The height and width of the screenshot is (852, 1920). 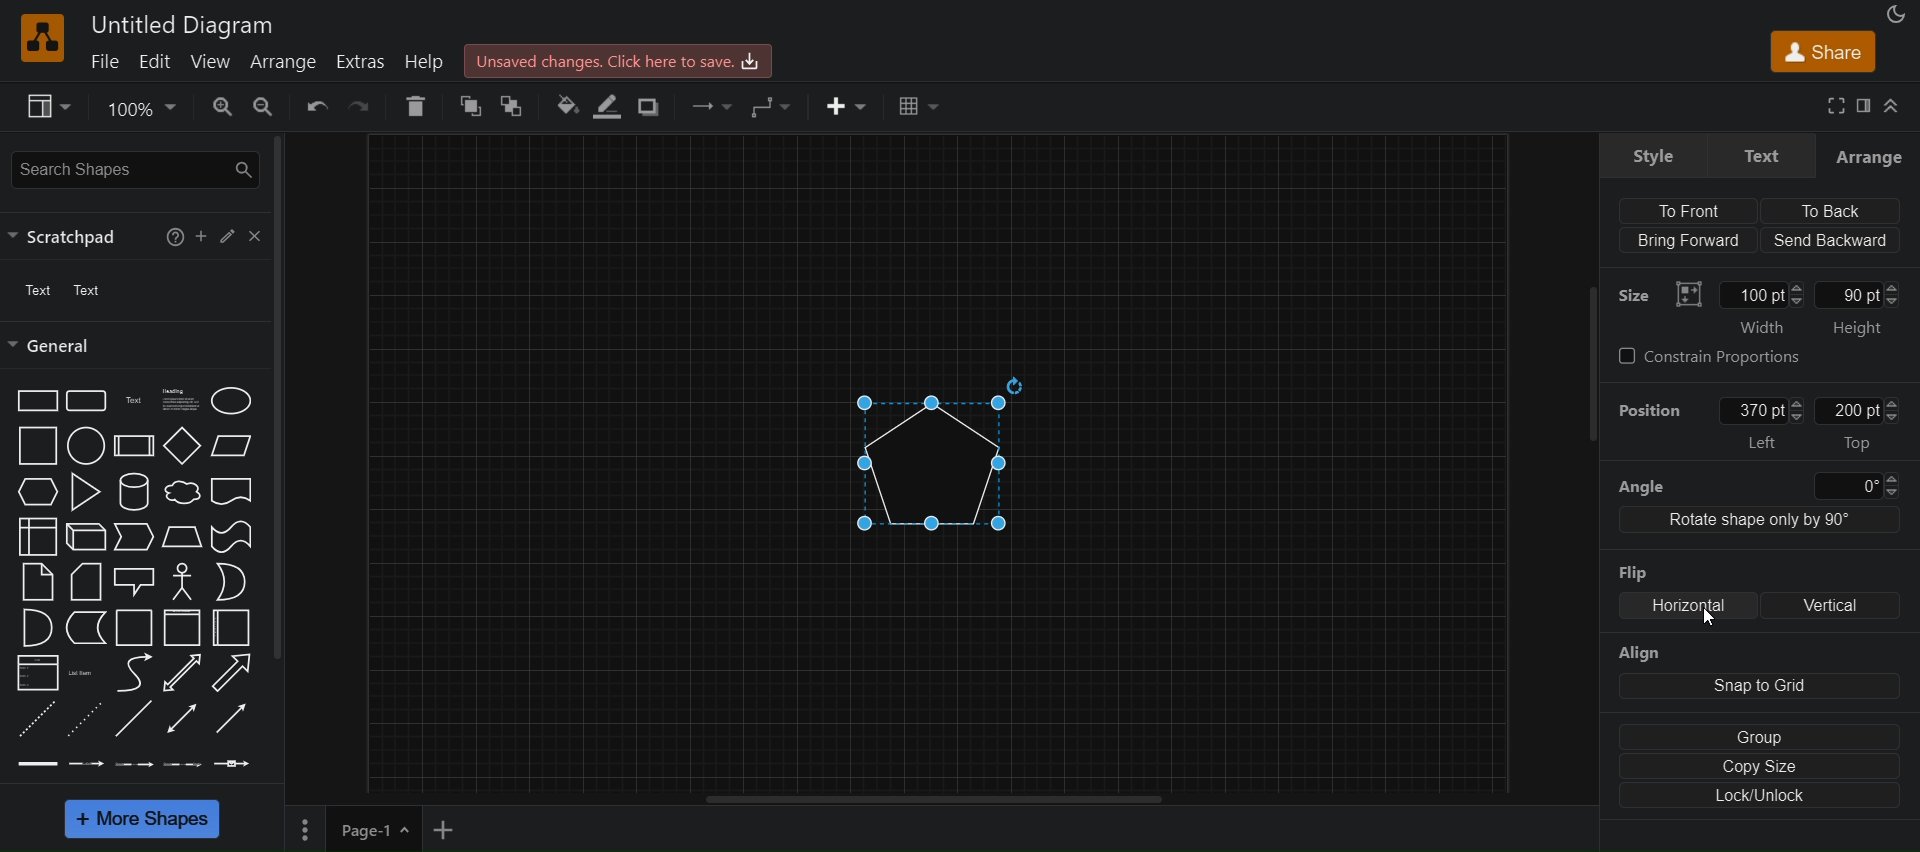 What do you see at coordinates (933, 799) in the screenshot?
I see `horizontal scroll bar` at bounding box center [933, 799].